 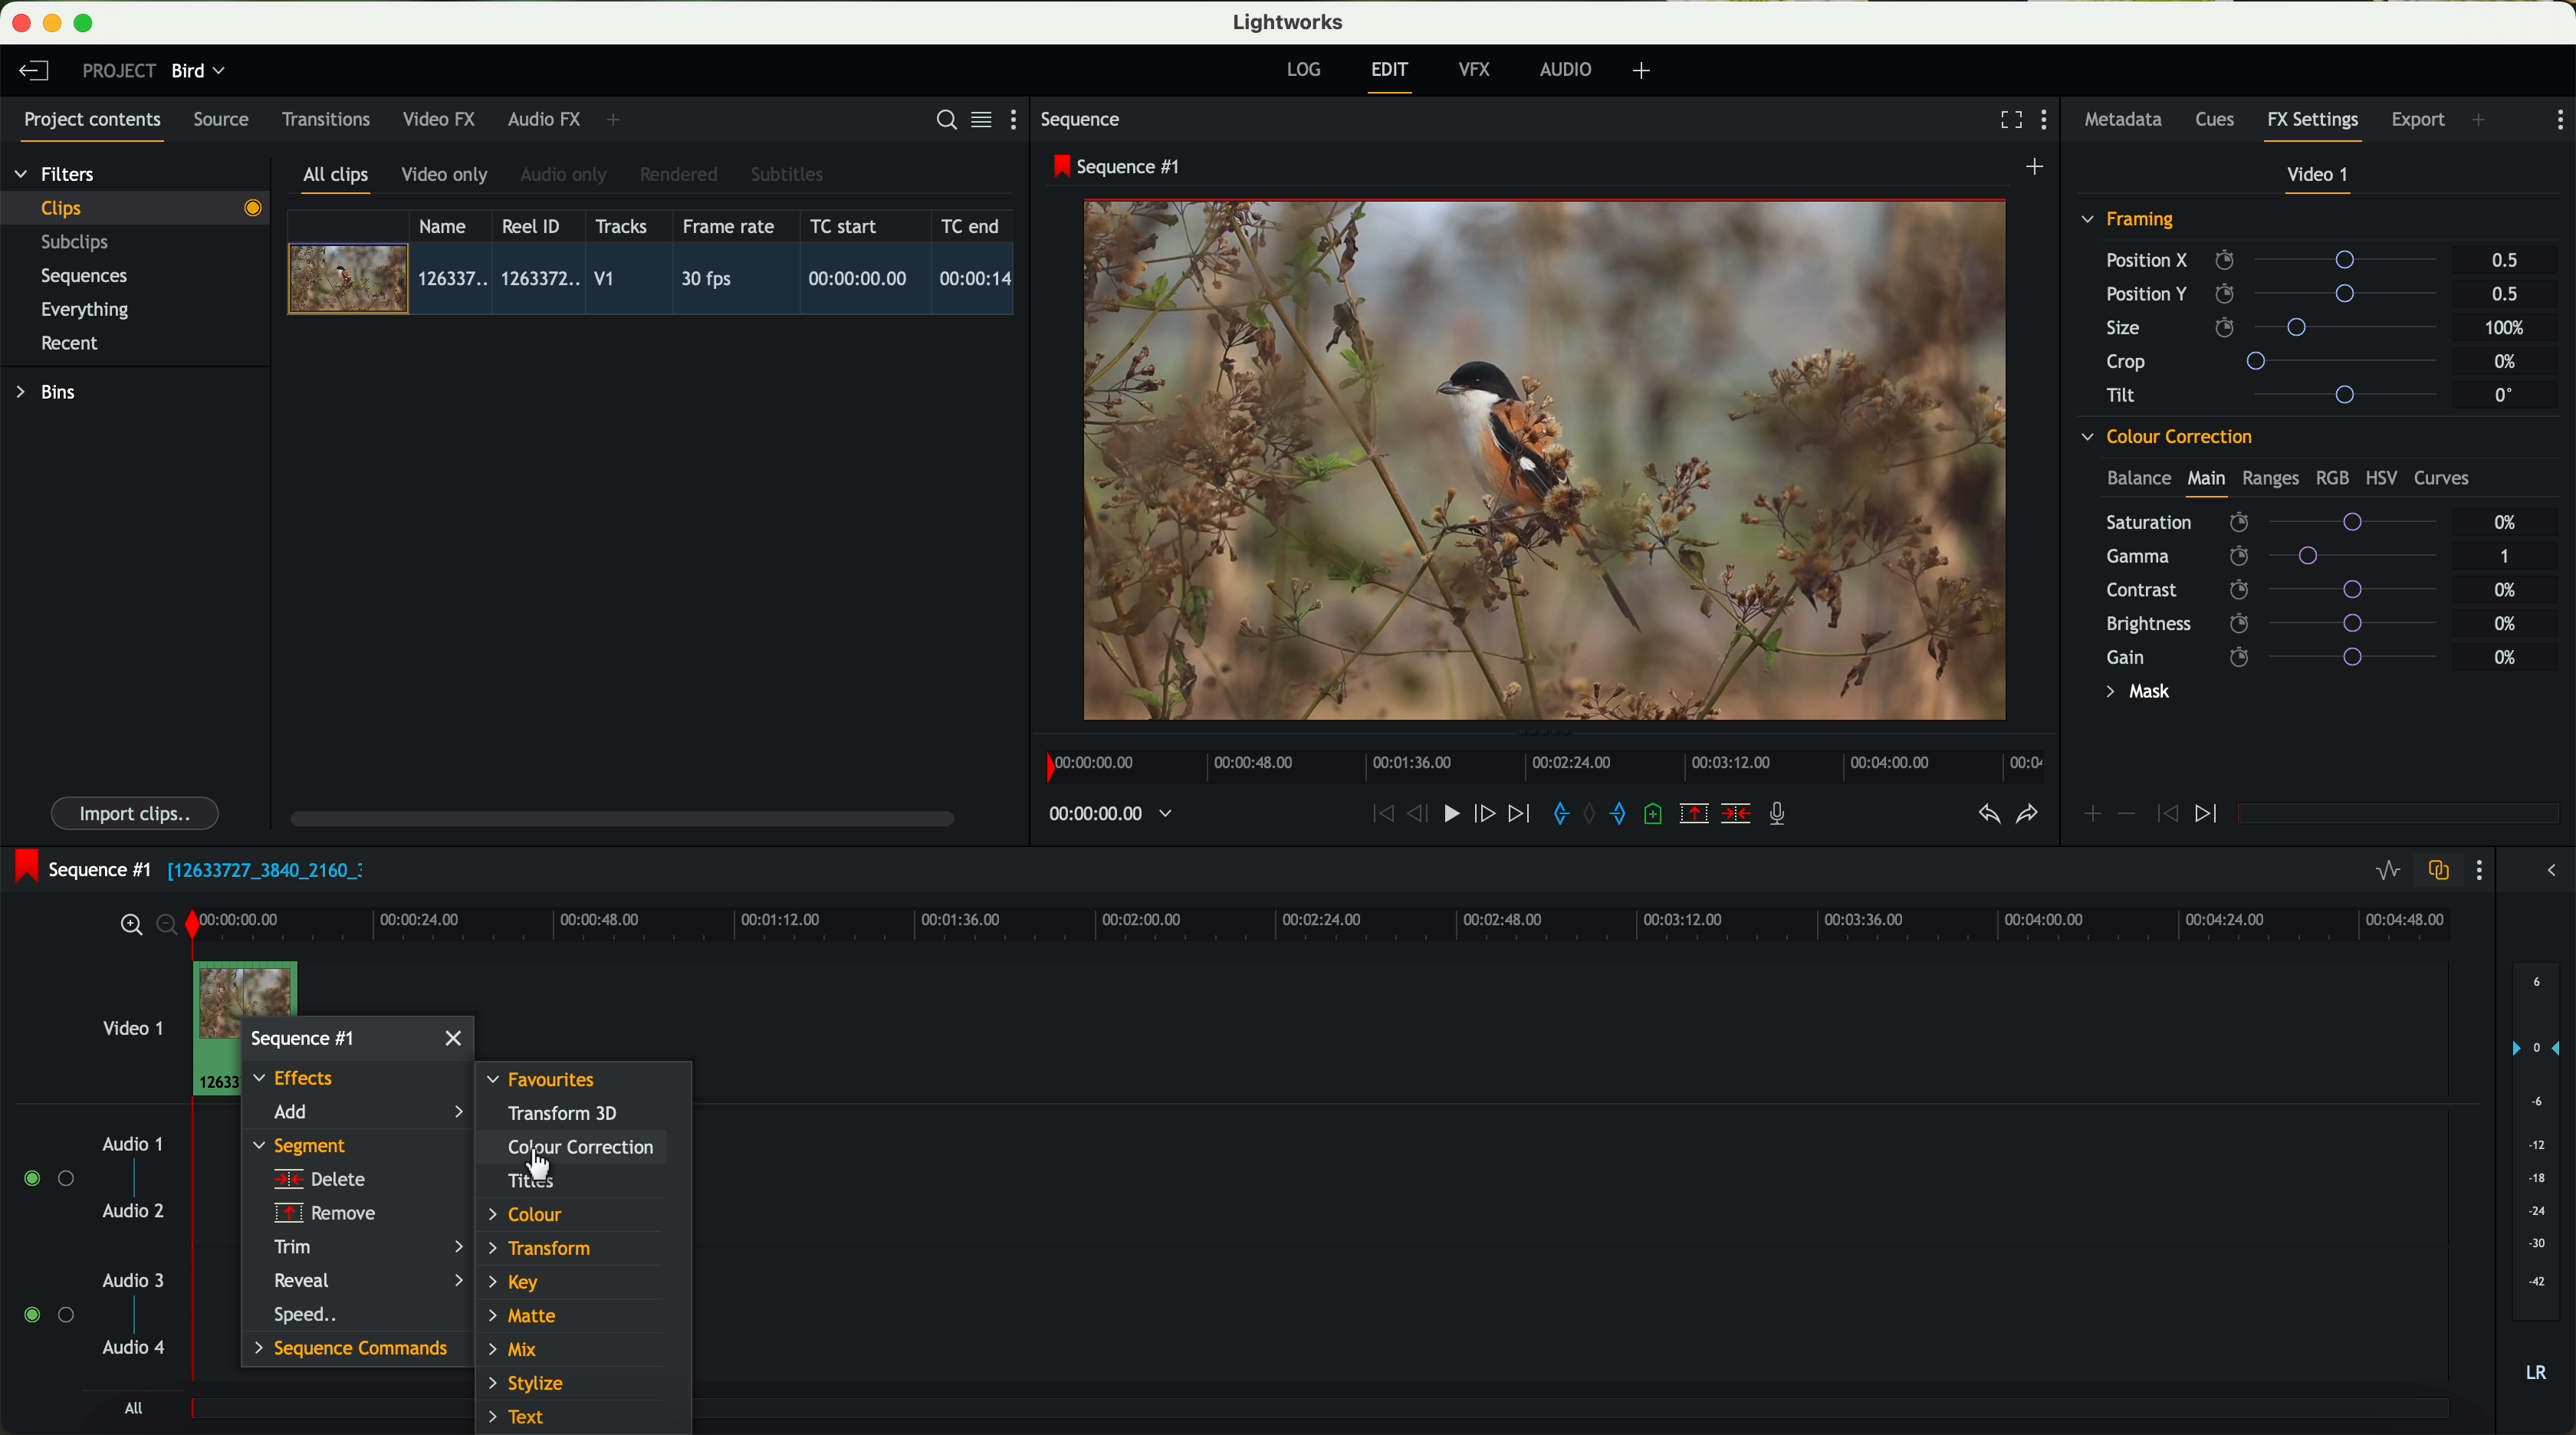 I want to click on colour correction, so click(x=2165, y=437).